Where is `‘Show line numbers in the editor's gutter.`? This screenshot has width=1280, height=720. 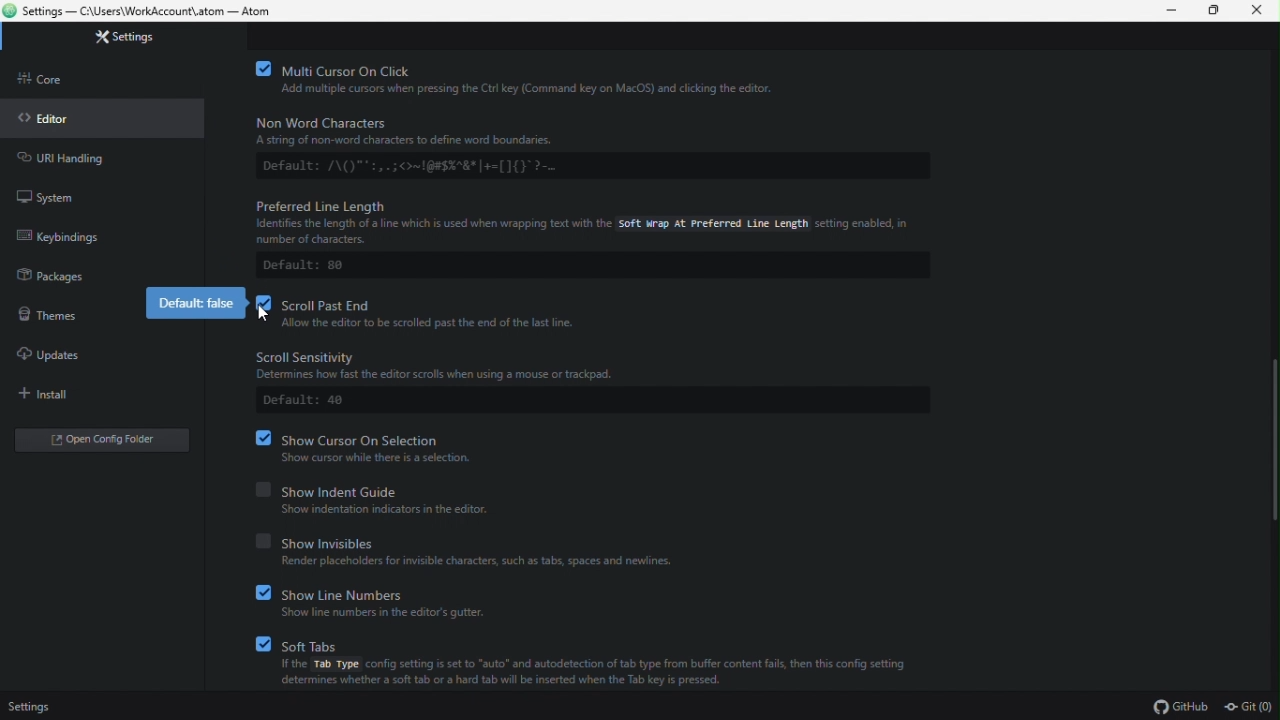
‘Show line numbers in the editor's gutter. is located at coordinates (387, 613).